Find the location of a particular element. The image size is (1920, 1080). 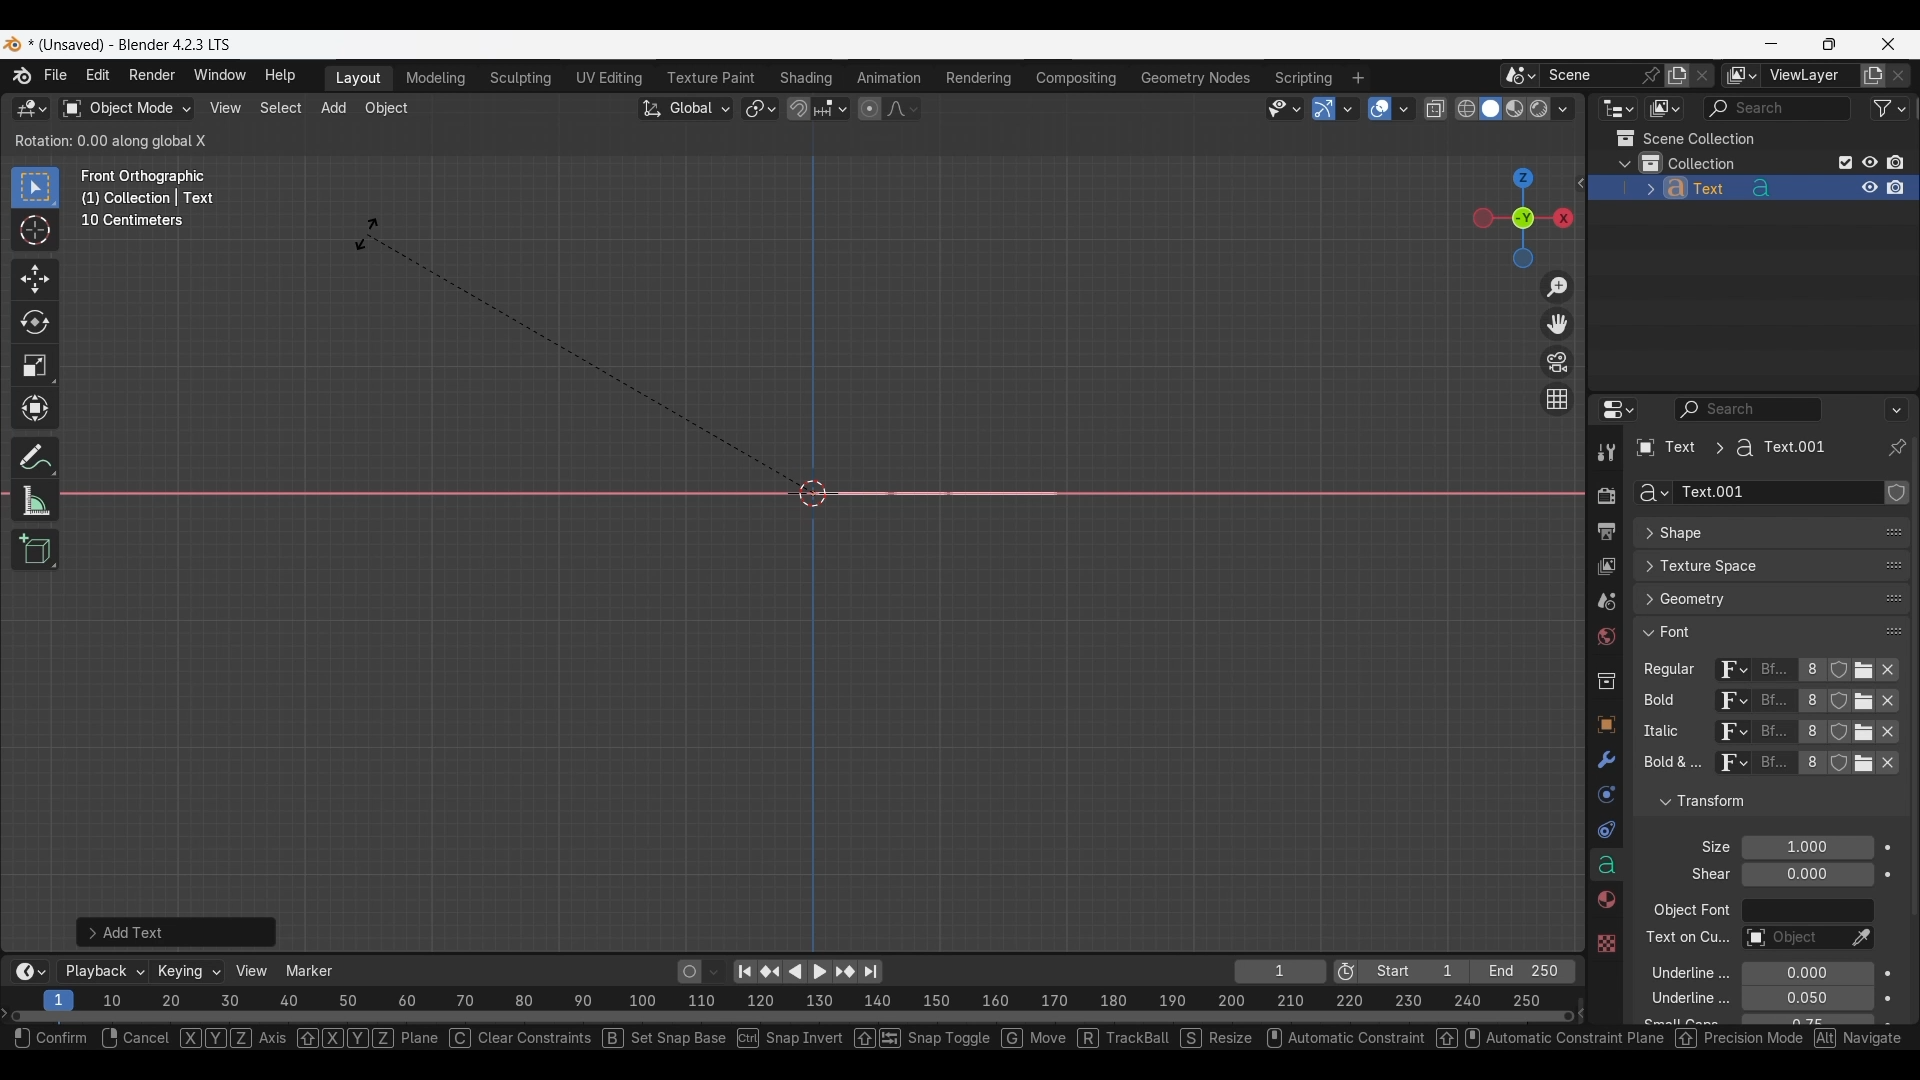

Display filter is located at coordinates (1749, 409).